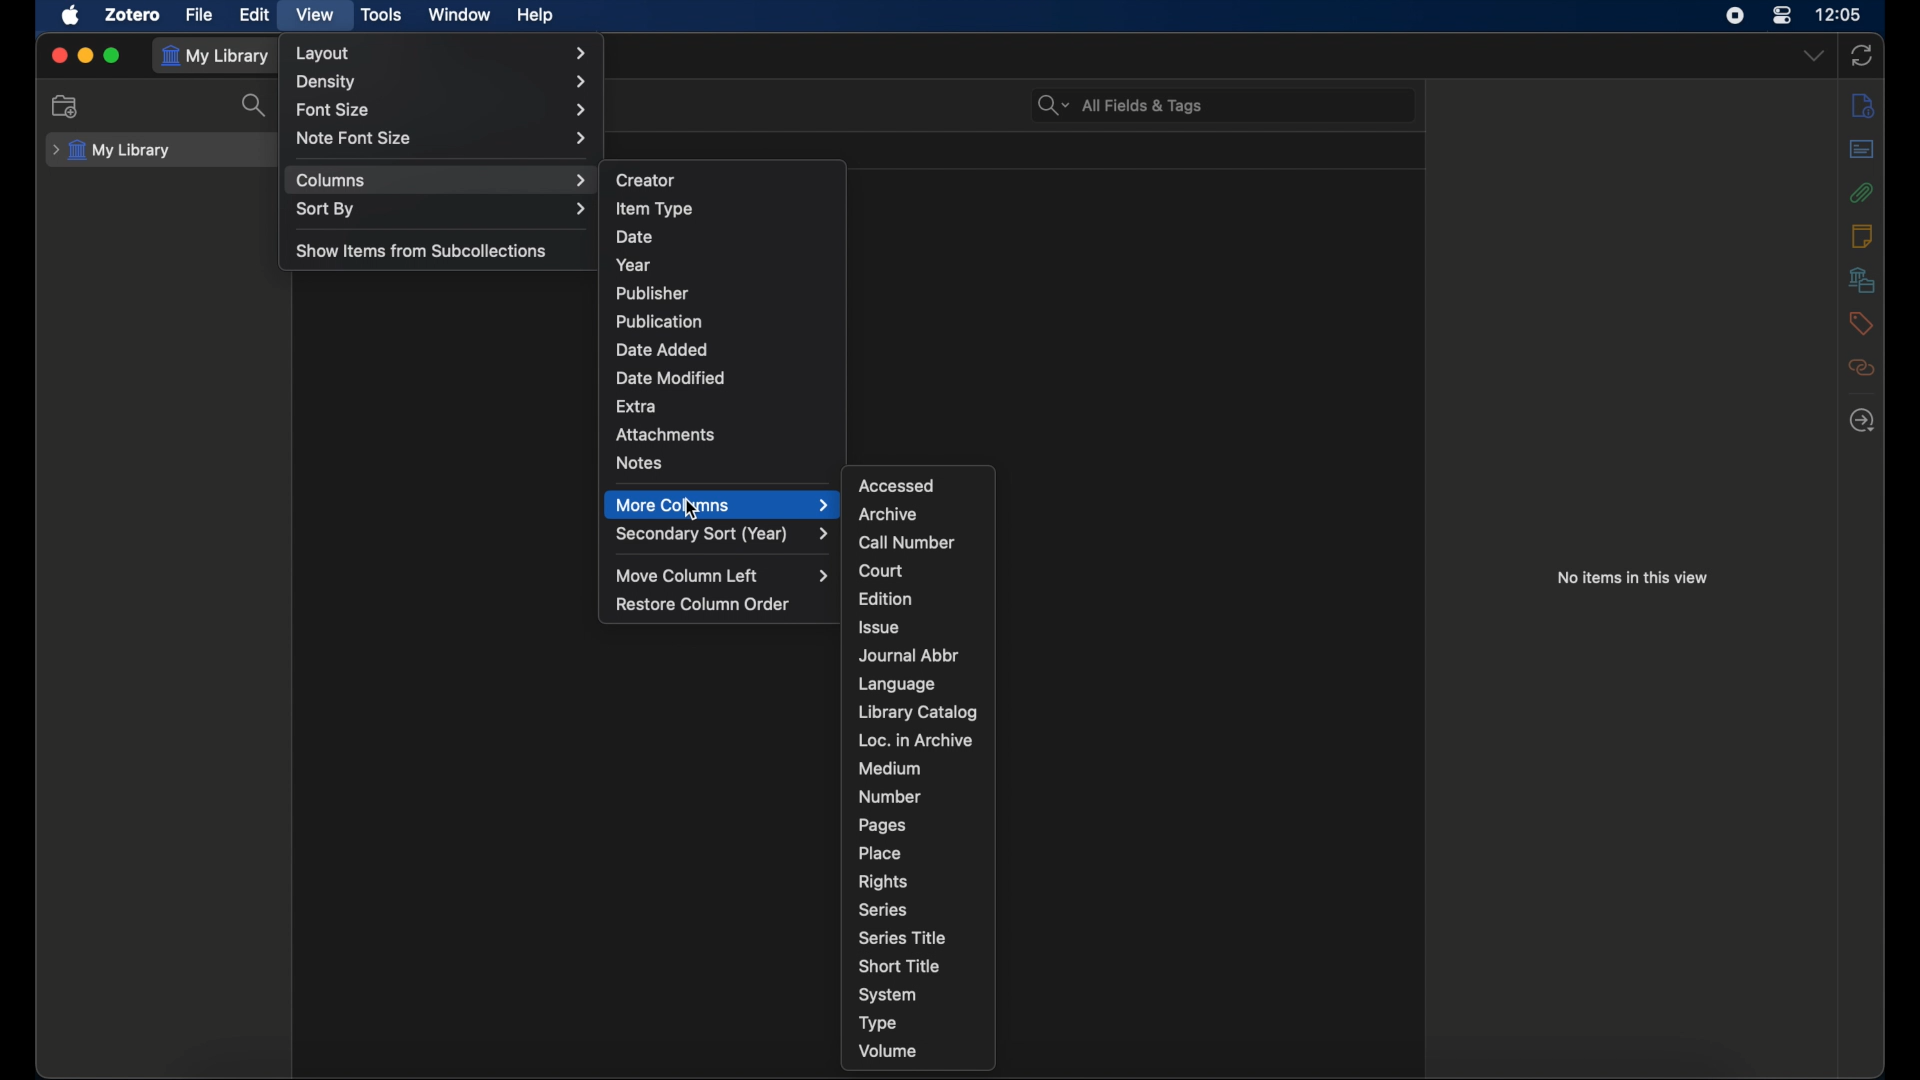 This screenshot has width=1920, height=1080. I want to click on series title, so click(902, 937).